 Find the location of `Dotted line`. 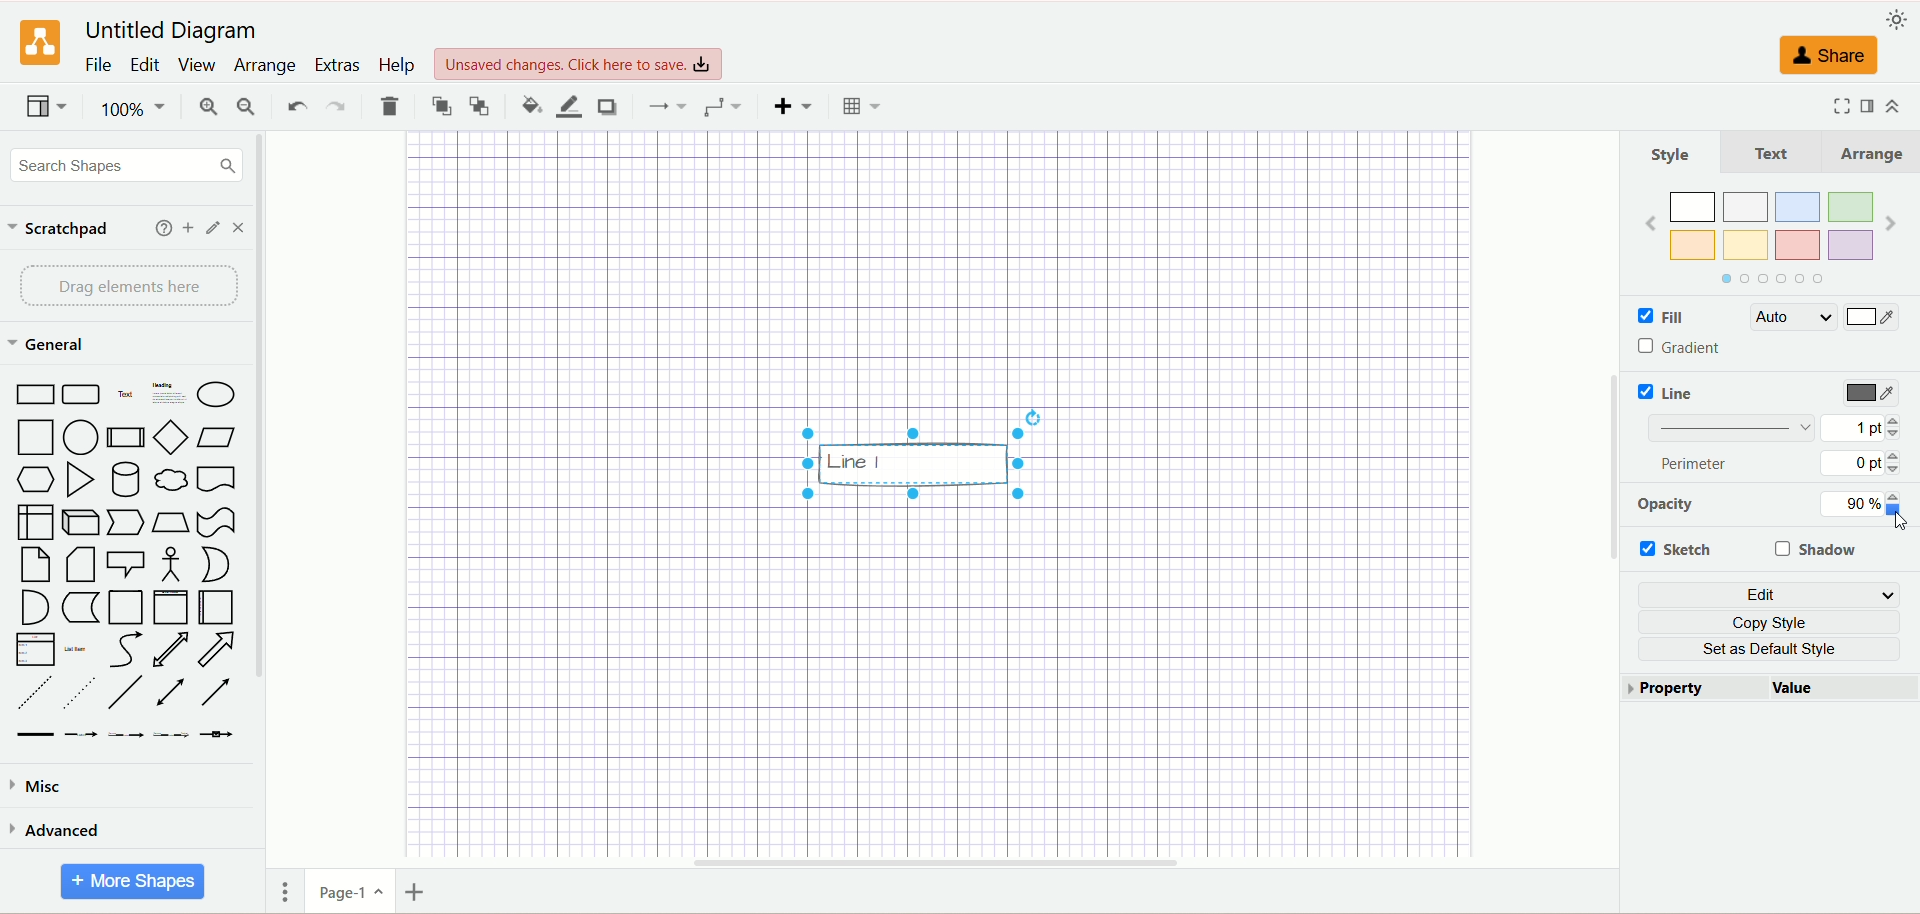

Dotted line is located at coordinates (77, 693).